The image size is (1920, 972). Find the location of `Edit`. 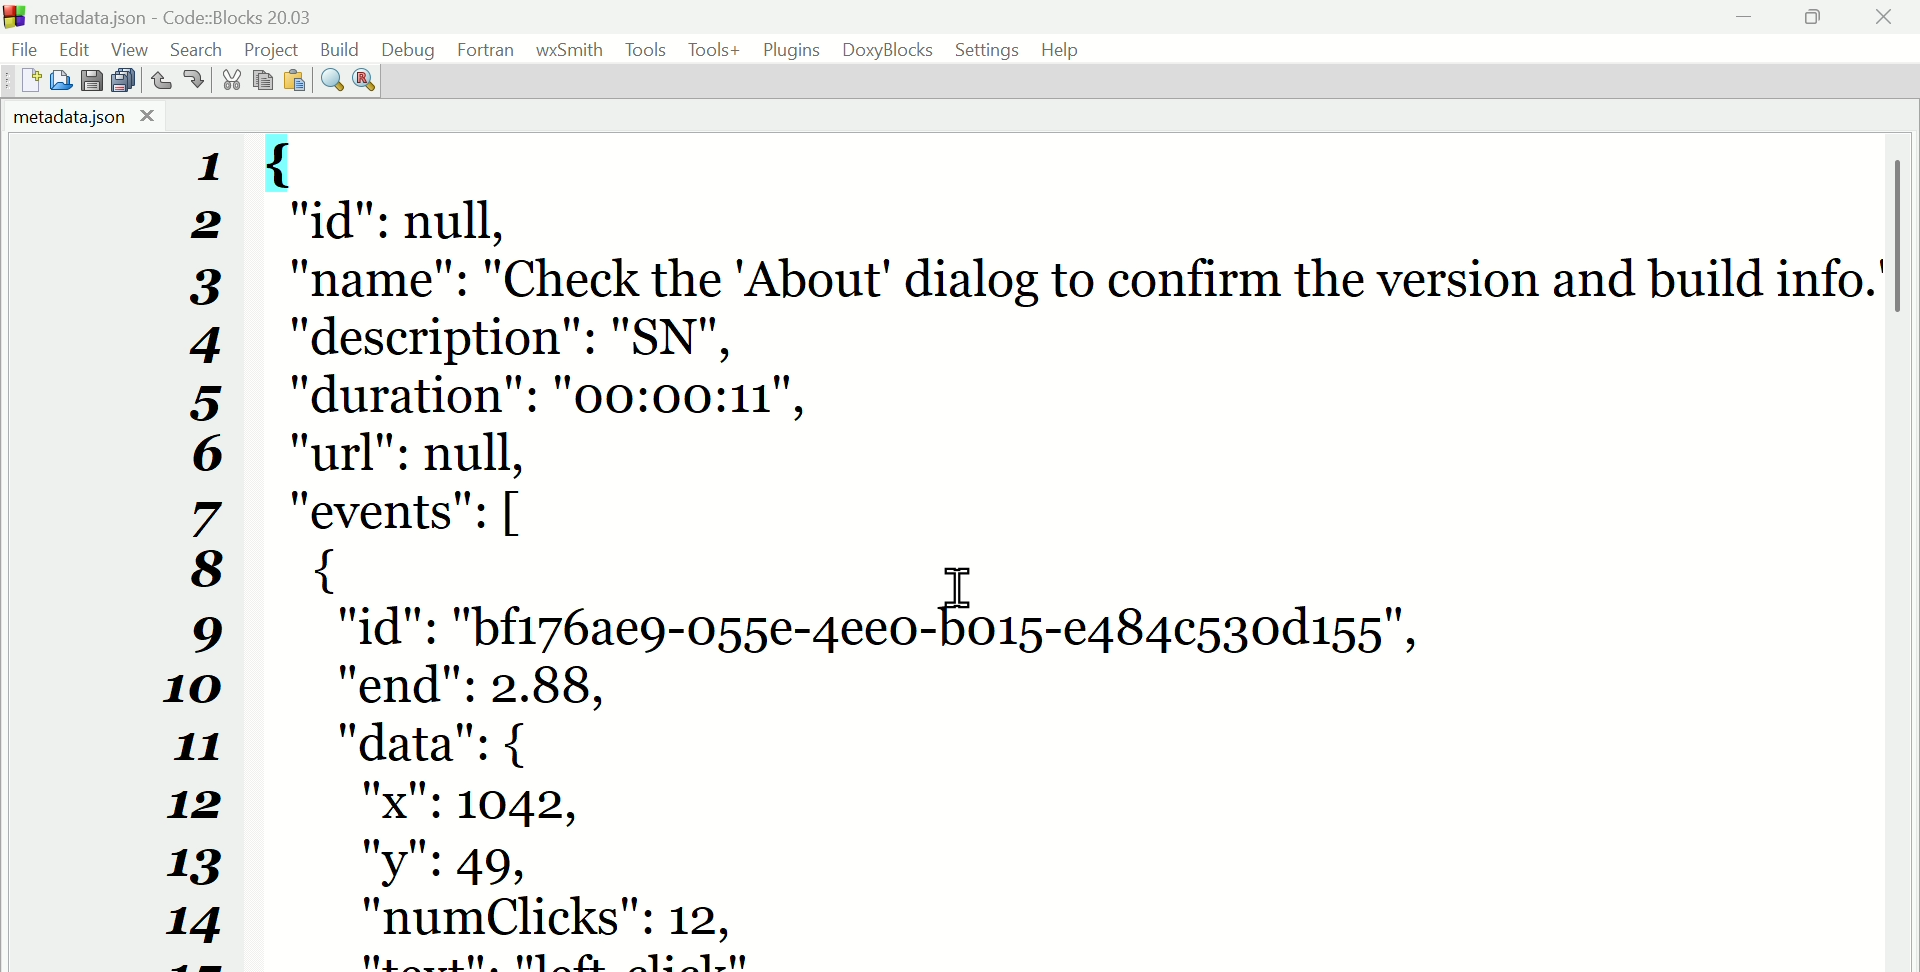

Edit is located at coordinates (76, 48).